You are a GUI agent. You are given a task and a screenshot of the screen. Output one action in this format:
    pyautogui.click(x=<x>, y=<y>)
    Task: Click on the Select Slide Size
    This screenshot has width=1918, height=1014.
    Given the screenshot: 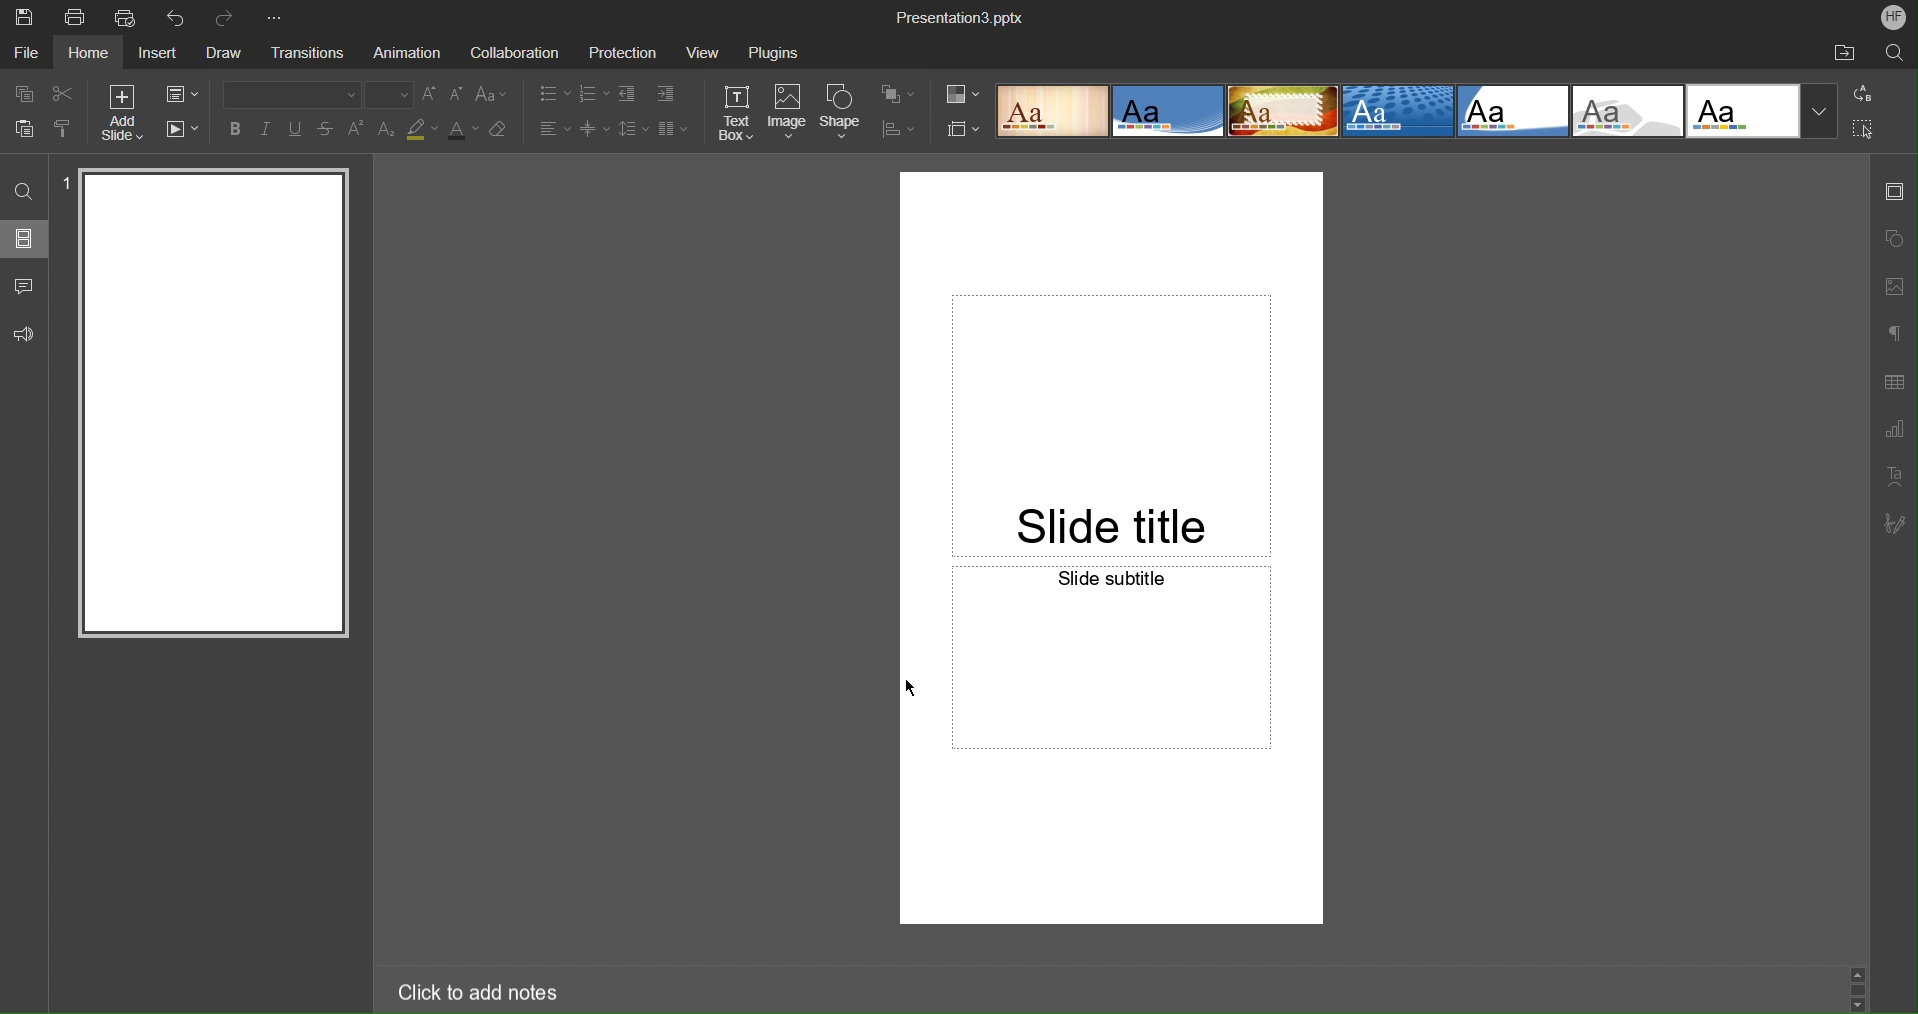 What is the action you would take?
    pyautogui.click(x=963, y=129)
    